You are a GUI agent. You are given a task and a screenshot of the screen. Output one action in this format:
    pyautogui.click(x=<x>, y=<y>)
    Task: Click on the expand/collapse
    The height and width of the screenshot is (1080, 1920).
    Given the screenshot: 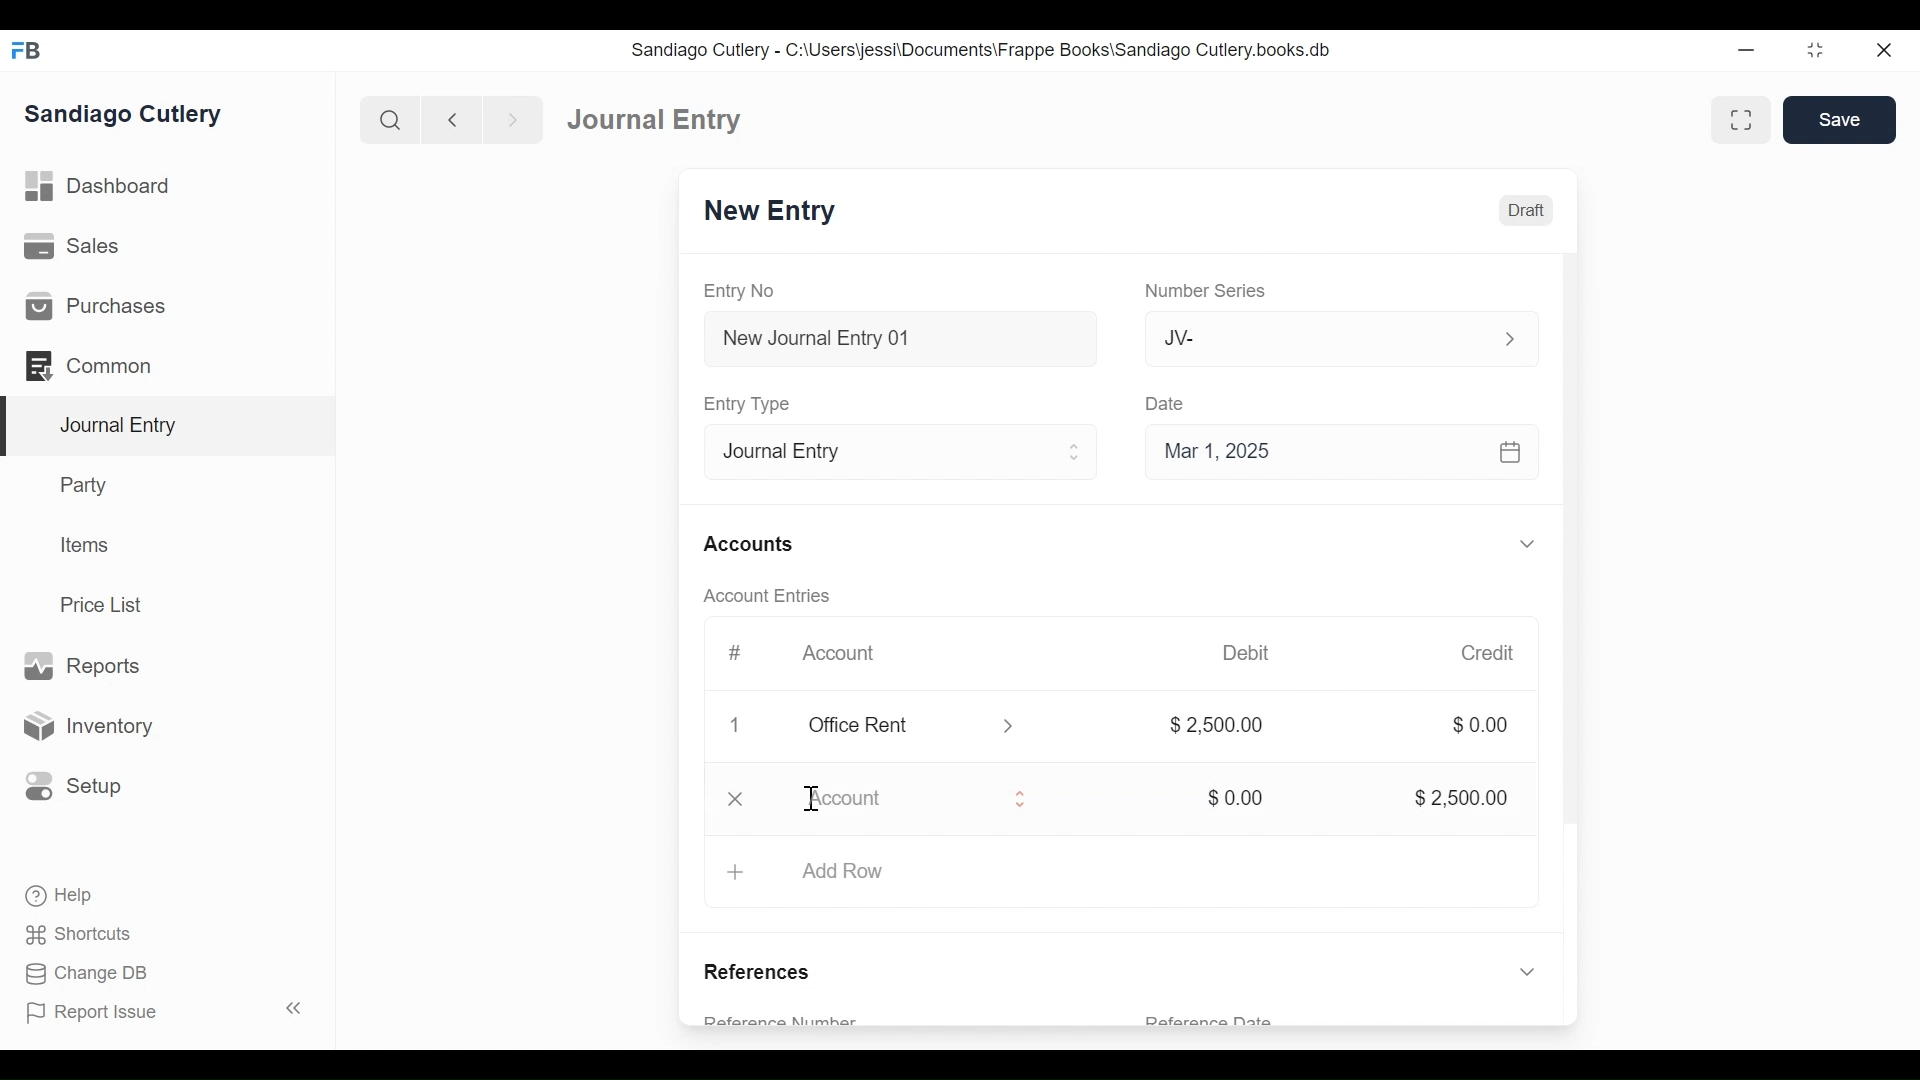 What is the action you would take?
    pyautogui.click(x=1522, y=970)
    